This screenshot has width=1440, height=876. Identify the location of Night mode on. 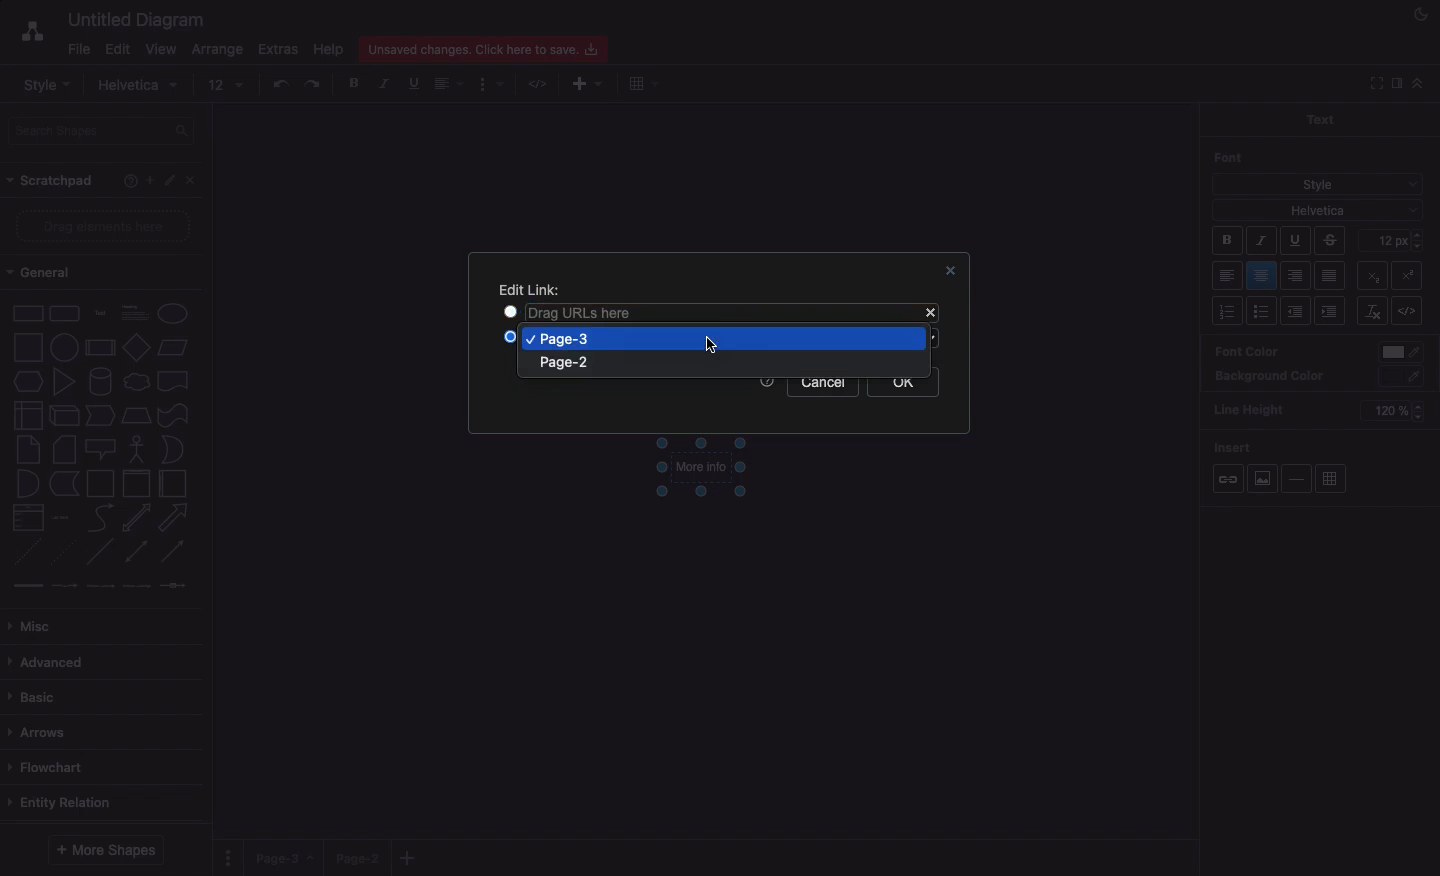
(1419, 15).